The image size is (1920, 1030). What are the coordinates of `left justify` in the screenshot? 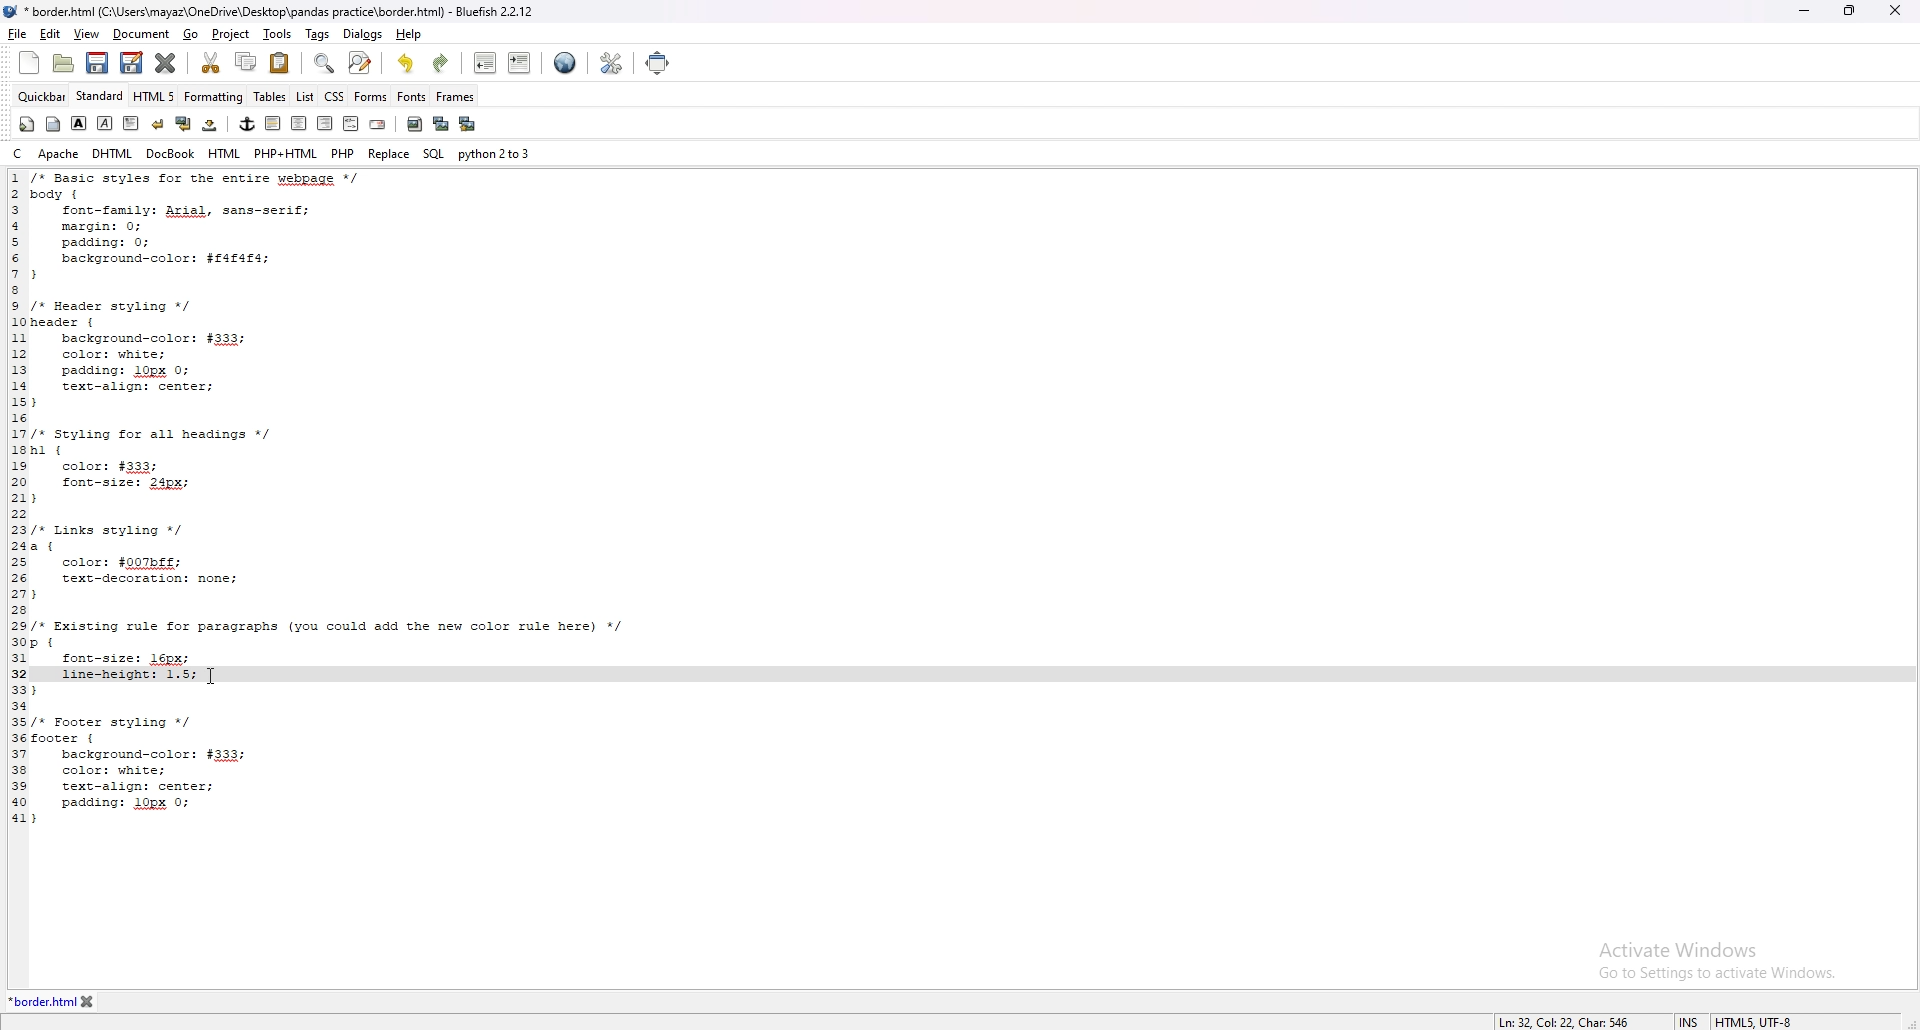 It's located at (274, 123).